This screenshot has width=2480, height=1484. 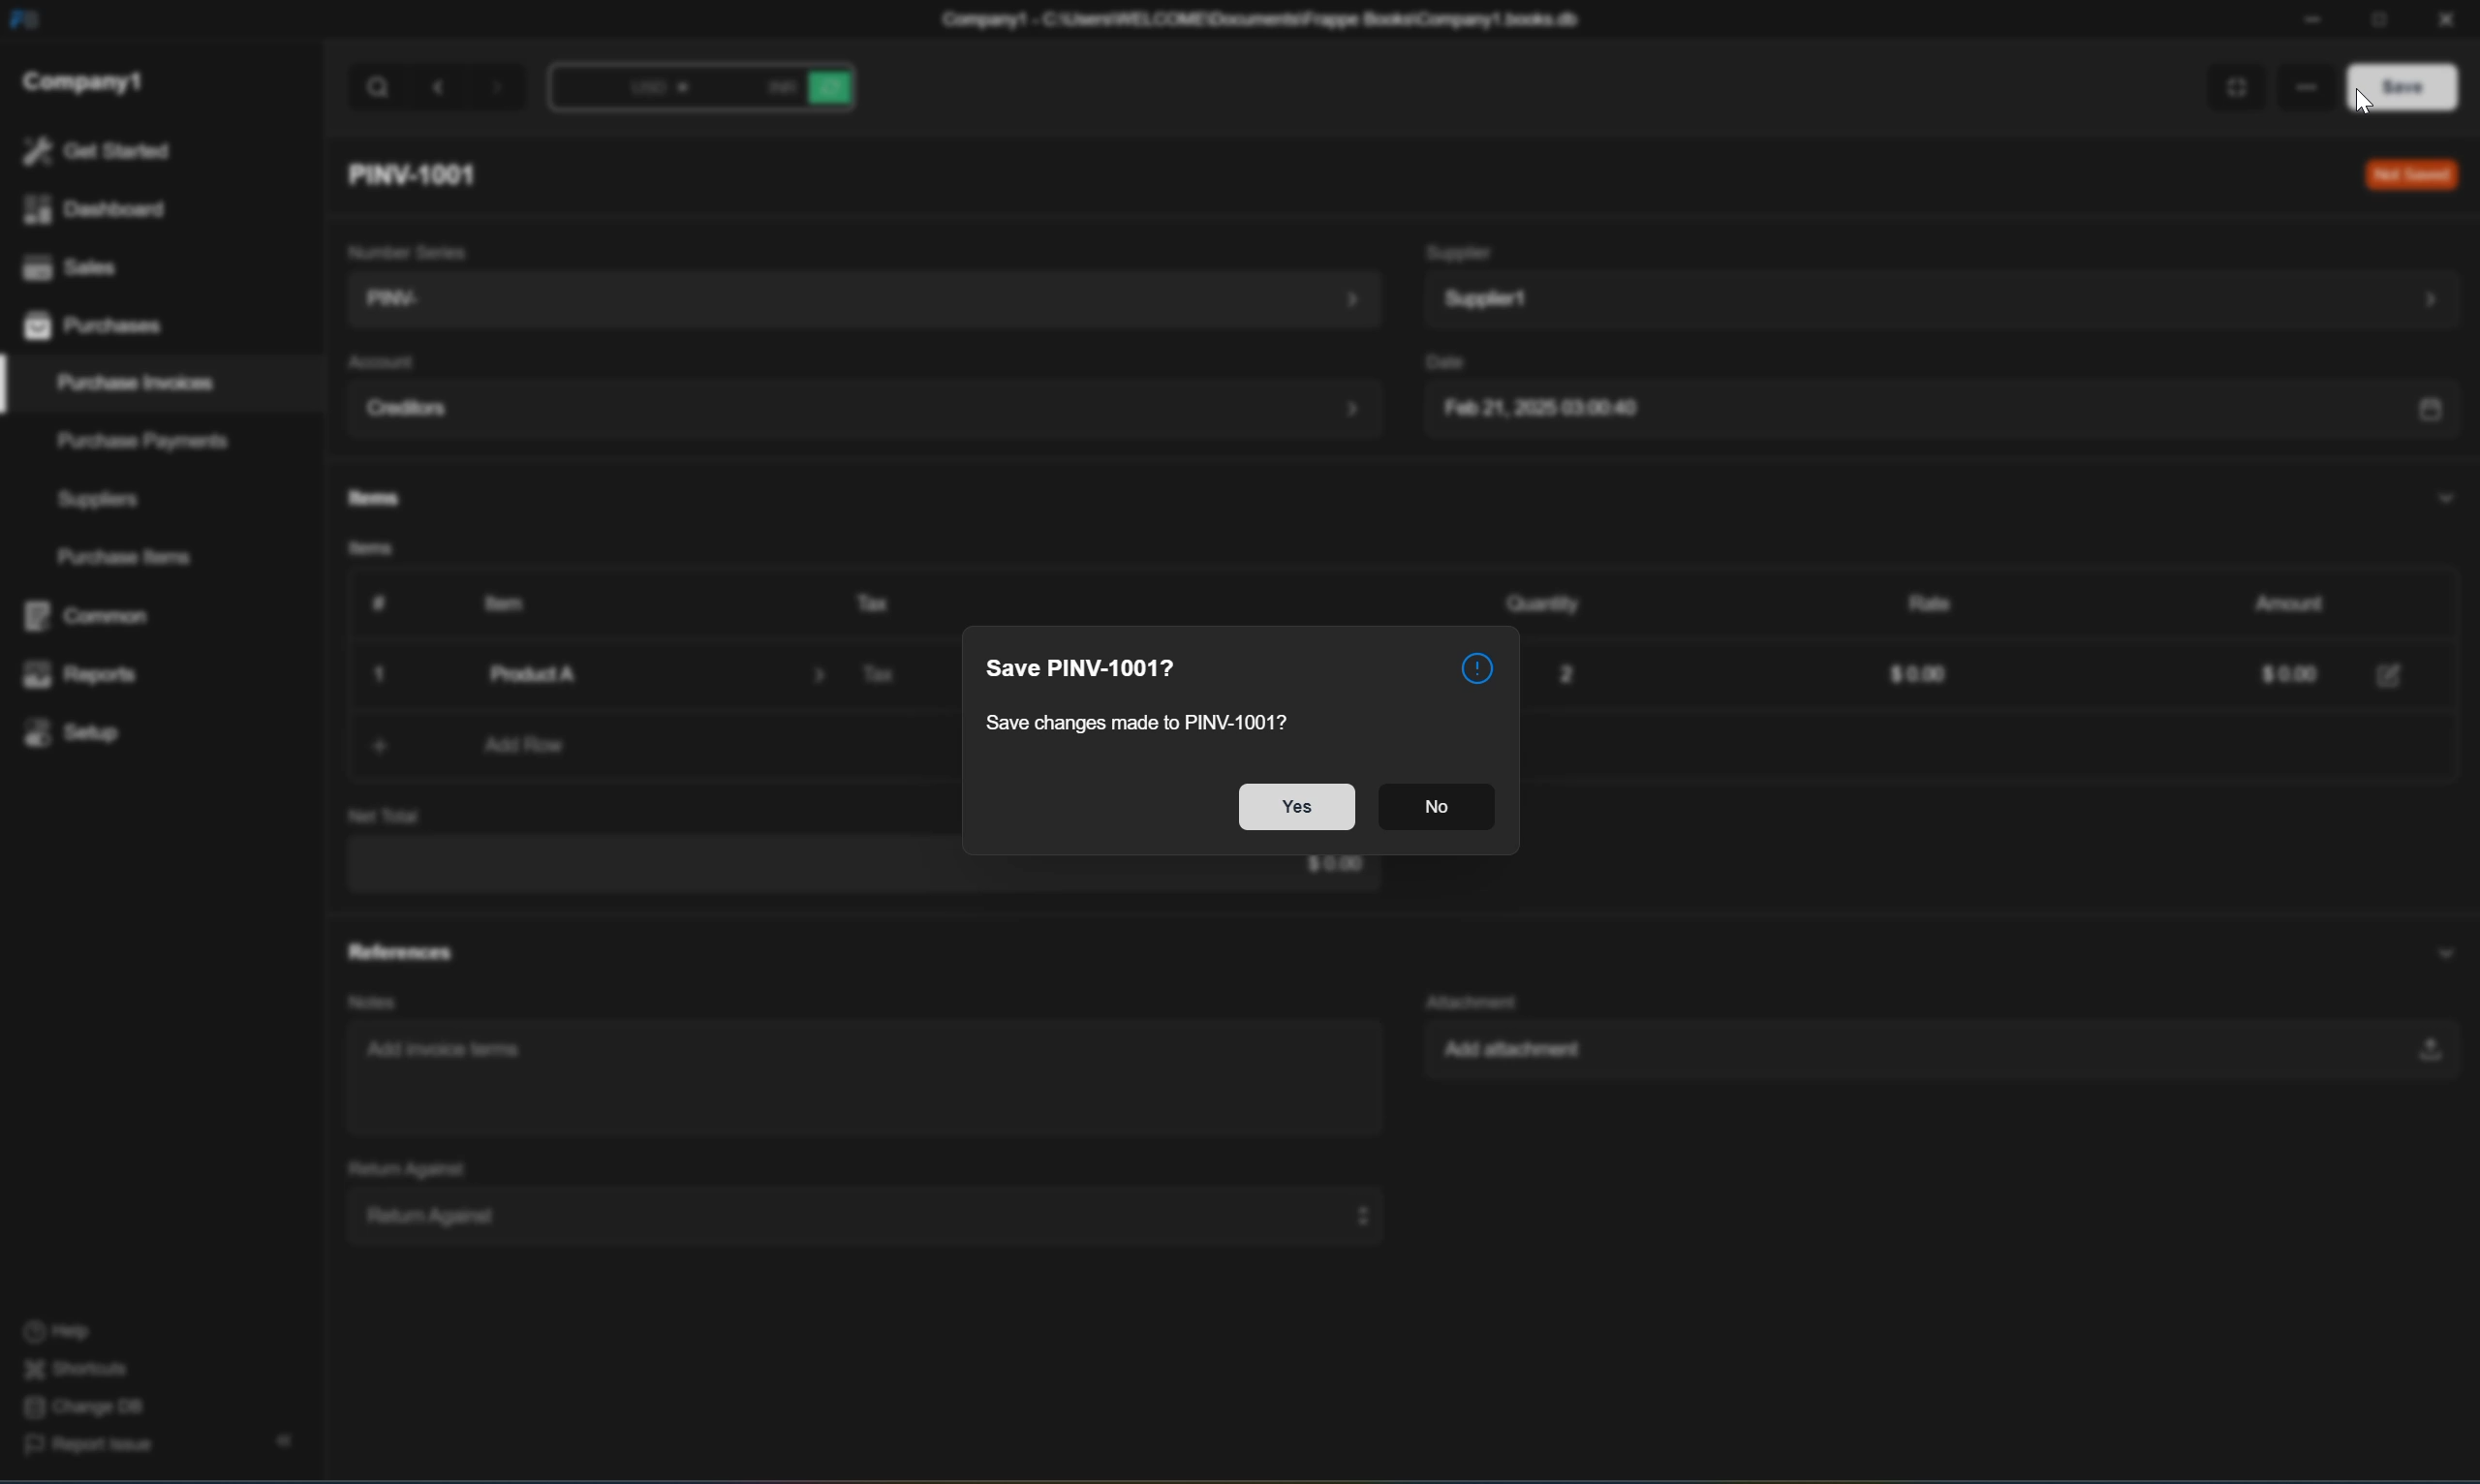 What do you see at coordinates (92, 616) in the screenshot?
I see `common` at bounding box center [92, 616].